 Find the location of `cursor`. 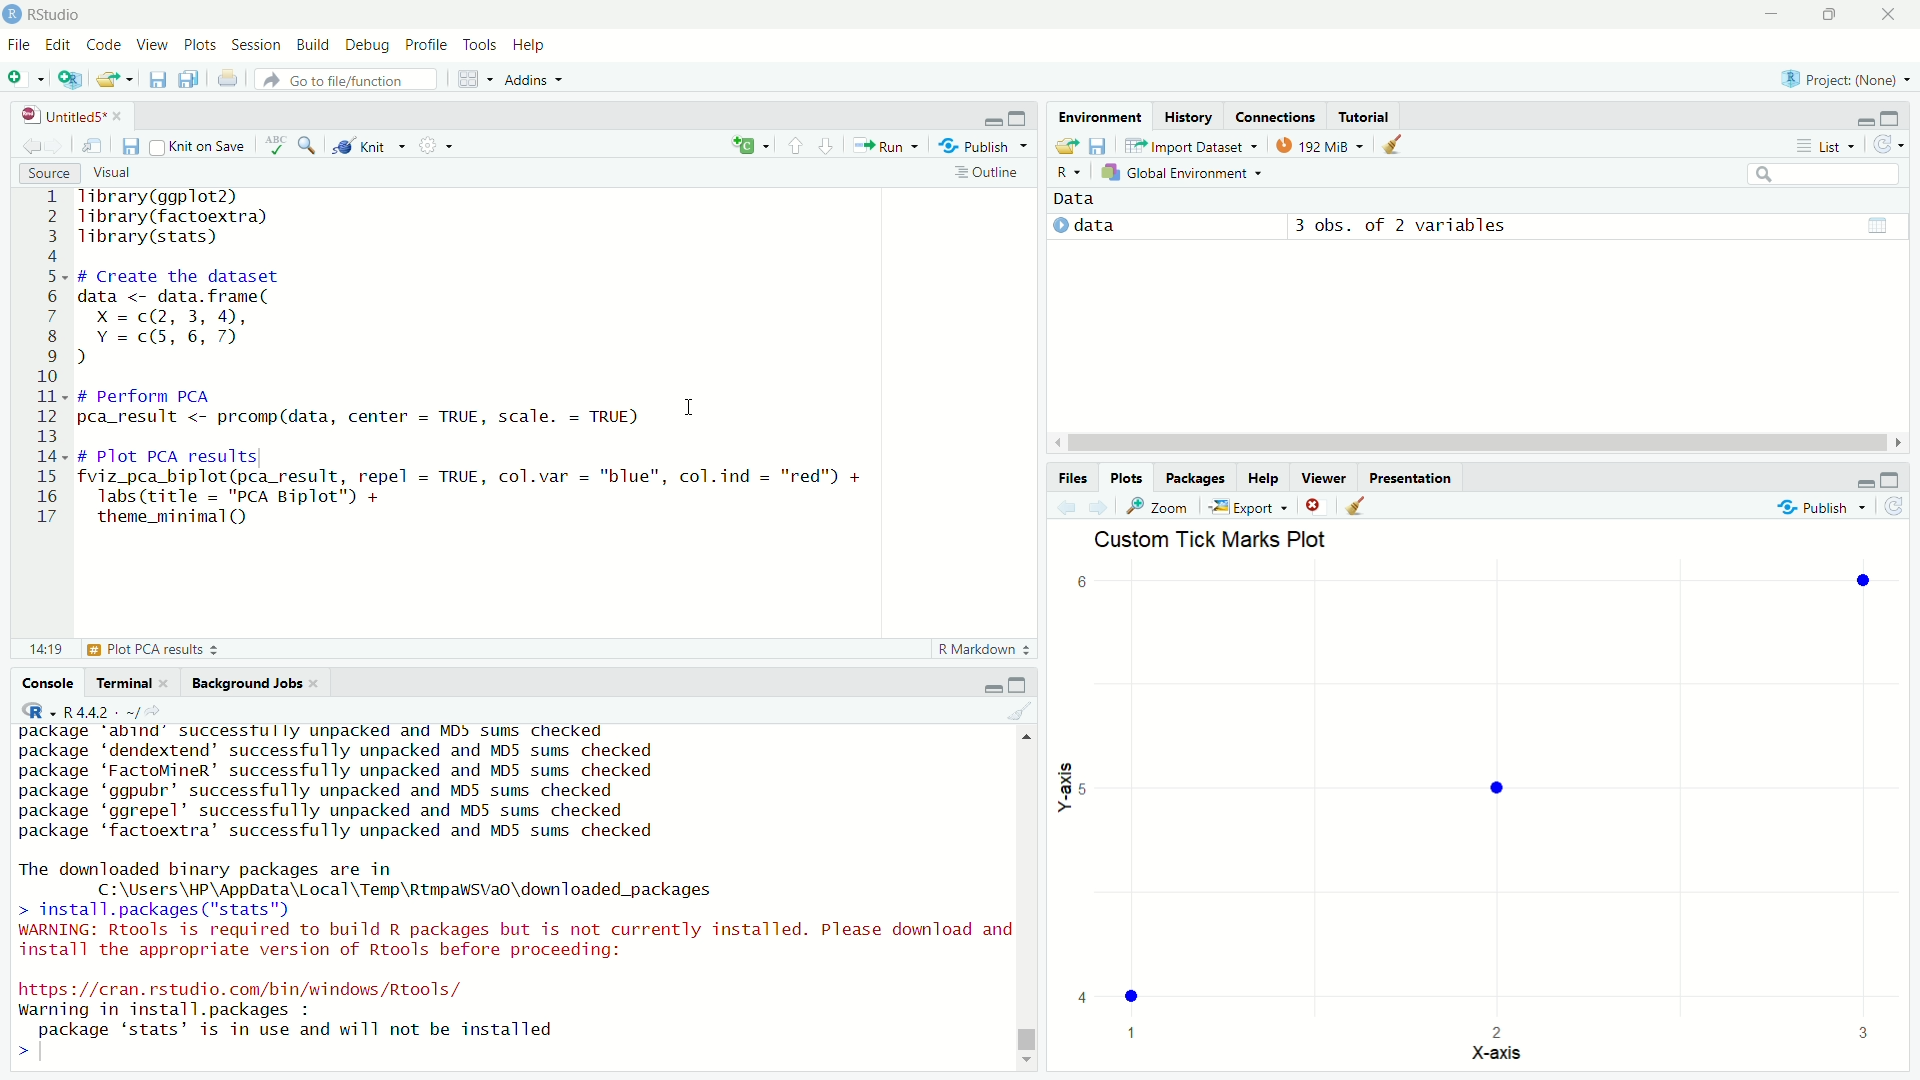

cursor is located at coordinates (693, 406).